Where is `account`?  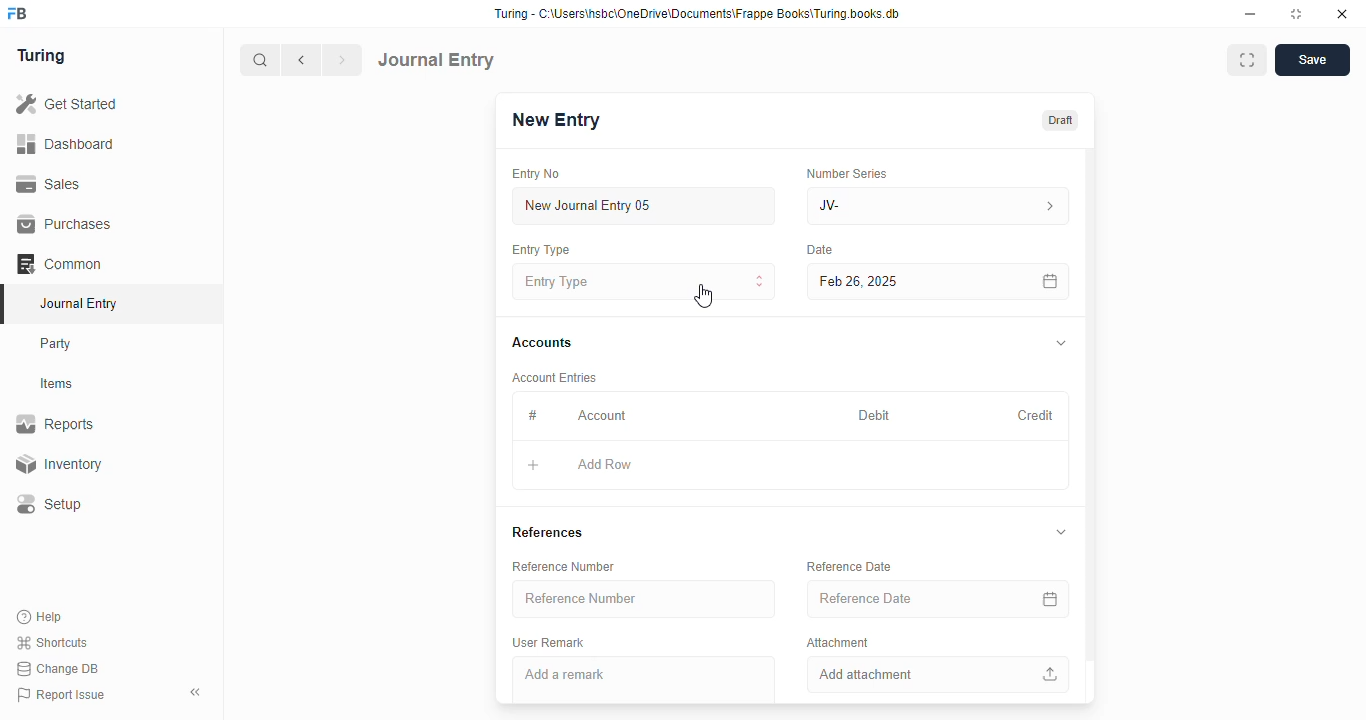
account is located at coordinates (602, 415).